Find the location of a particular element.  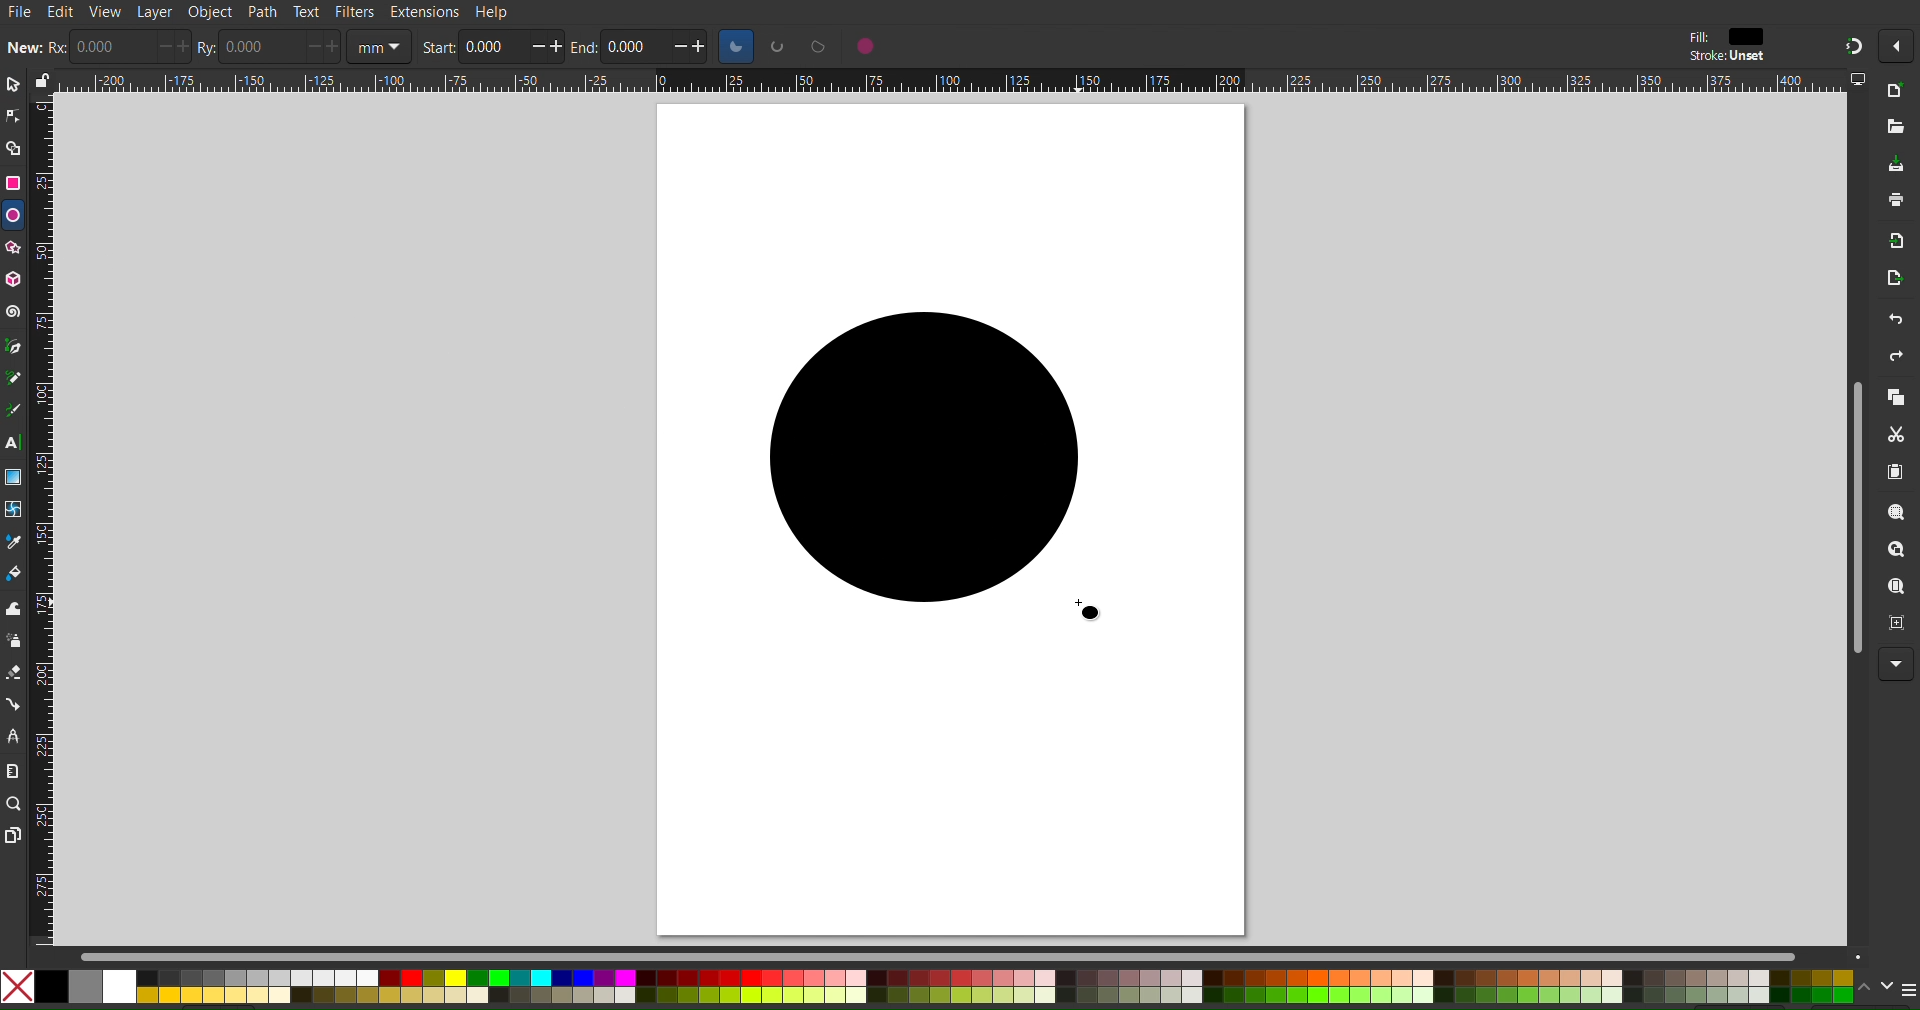

Shape Builder Tool is located at coordinates (14, 147).